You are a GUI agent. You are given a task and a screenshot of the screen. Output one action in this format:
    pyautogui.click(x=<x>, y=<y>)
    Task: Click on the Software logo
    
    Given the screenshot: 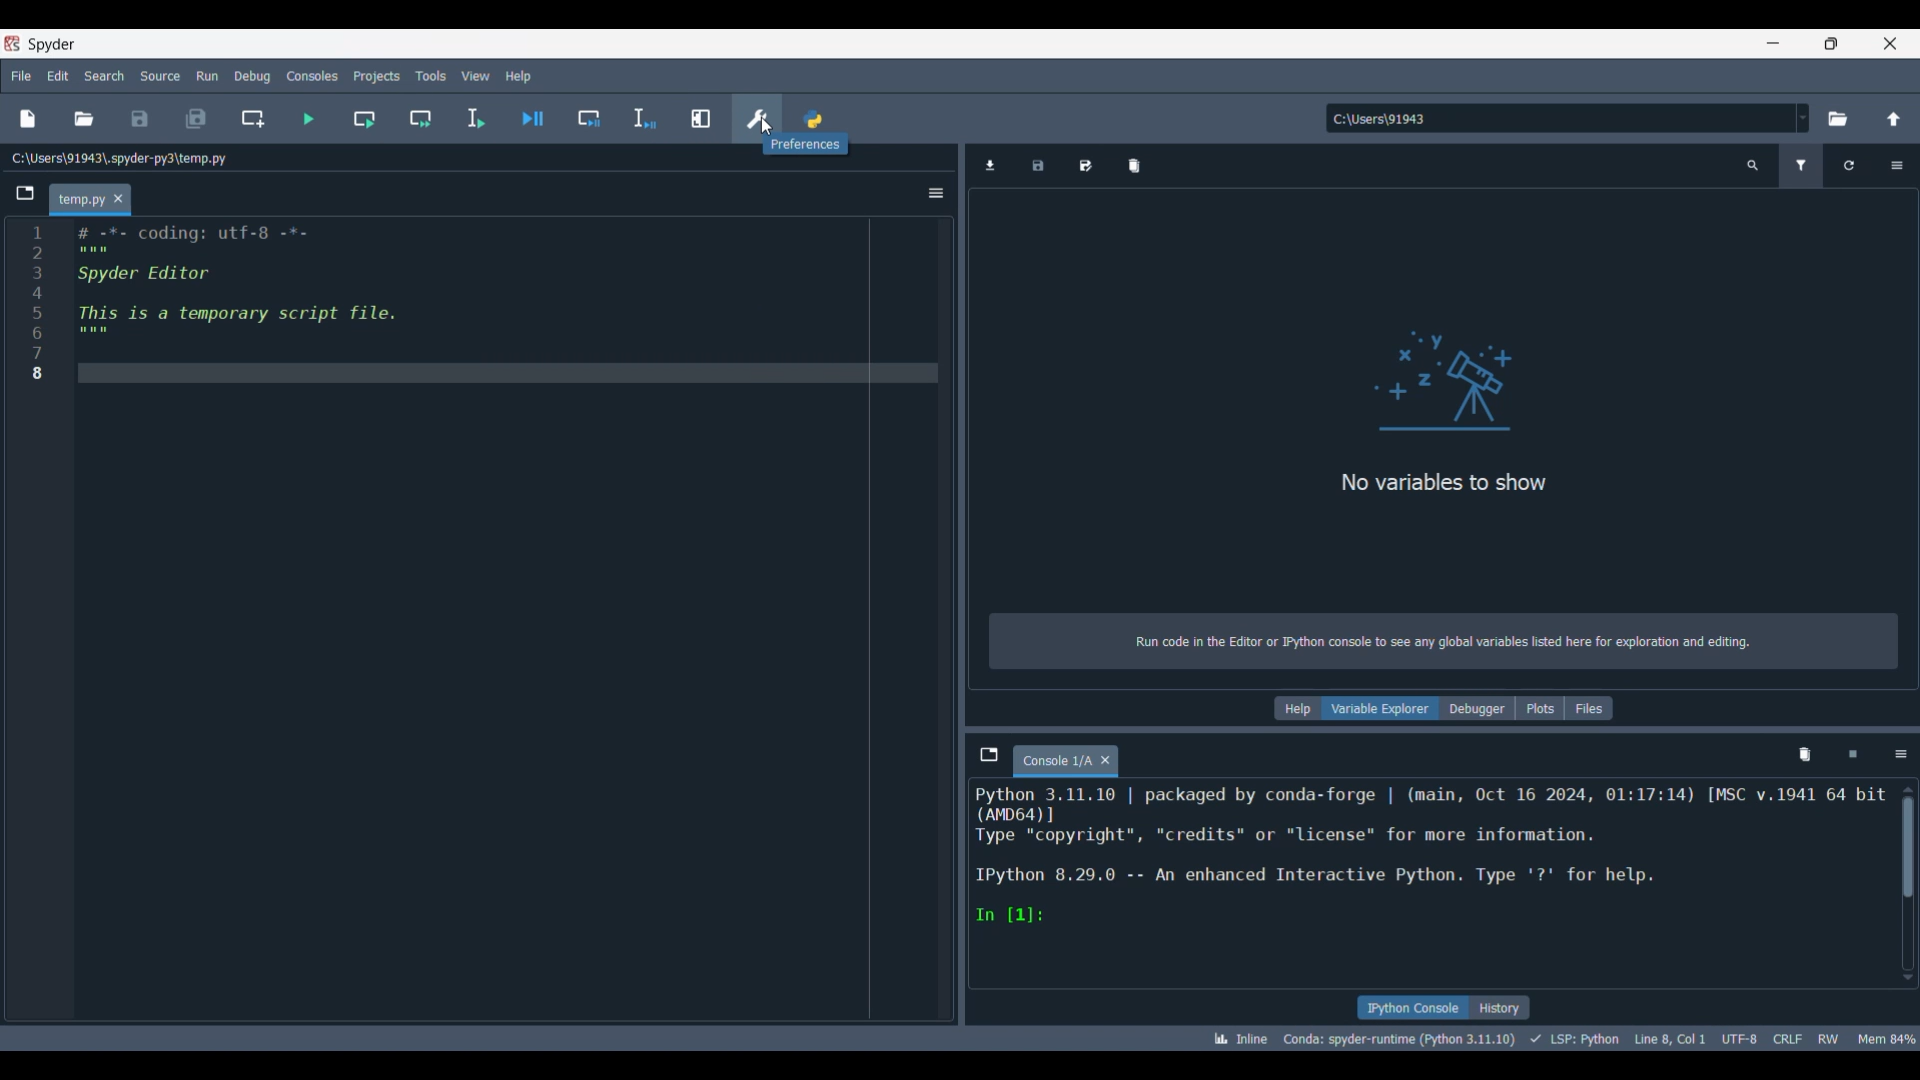 What is the action you would take?
    pyautogui.click(x=12, y=44)
    